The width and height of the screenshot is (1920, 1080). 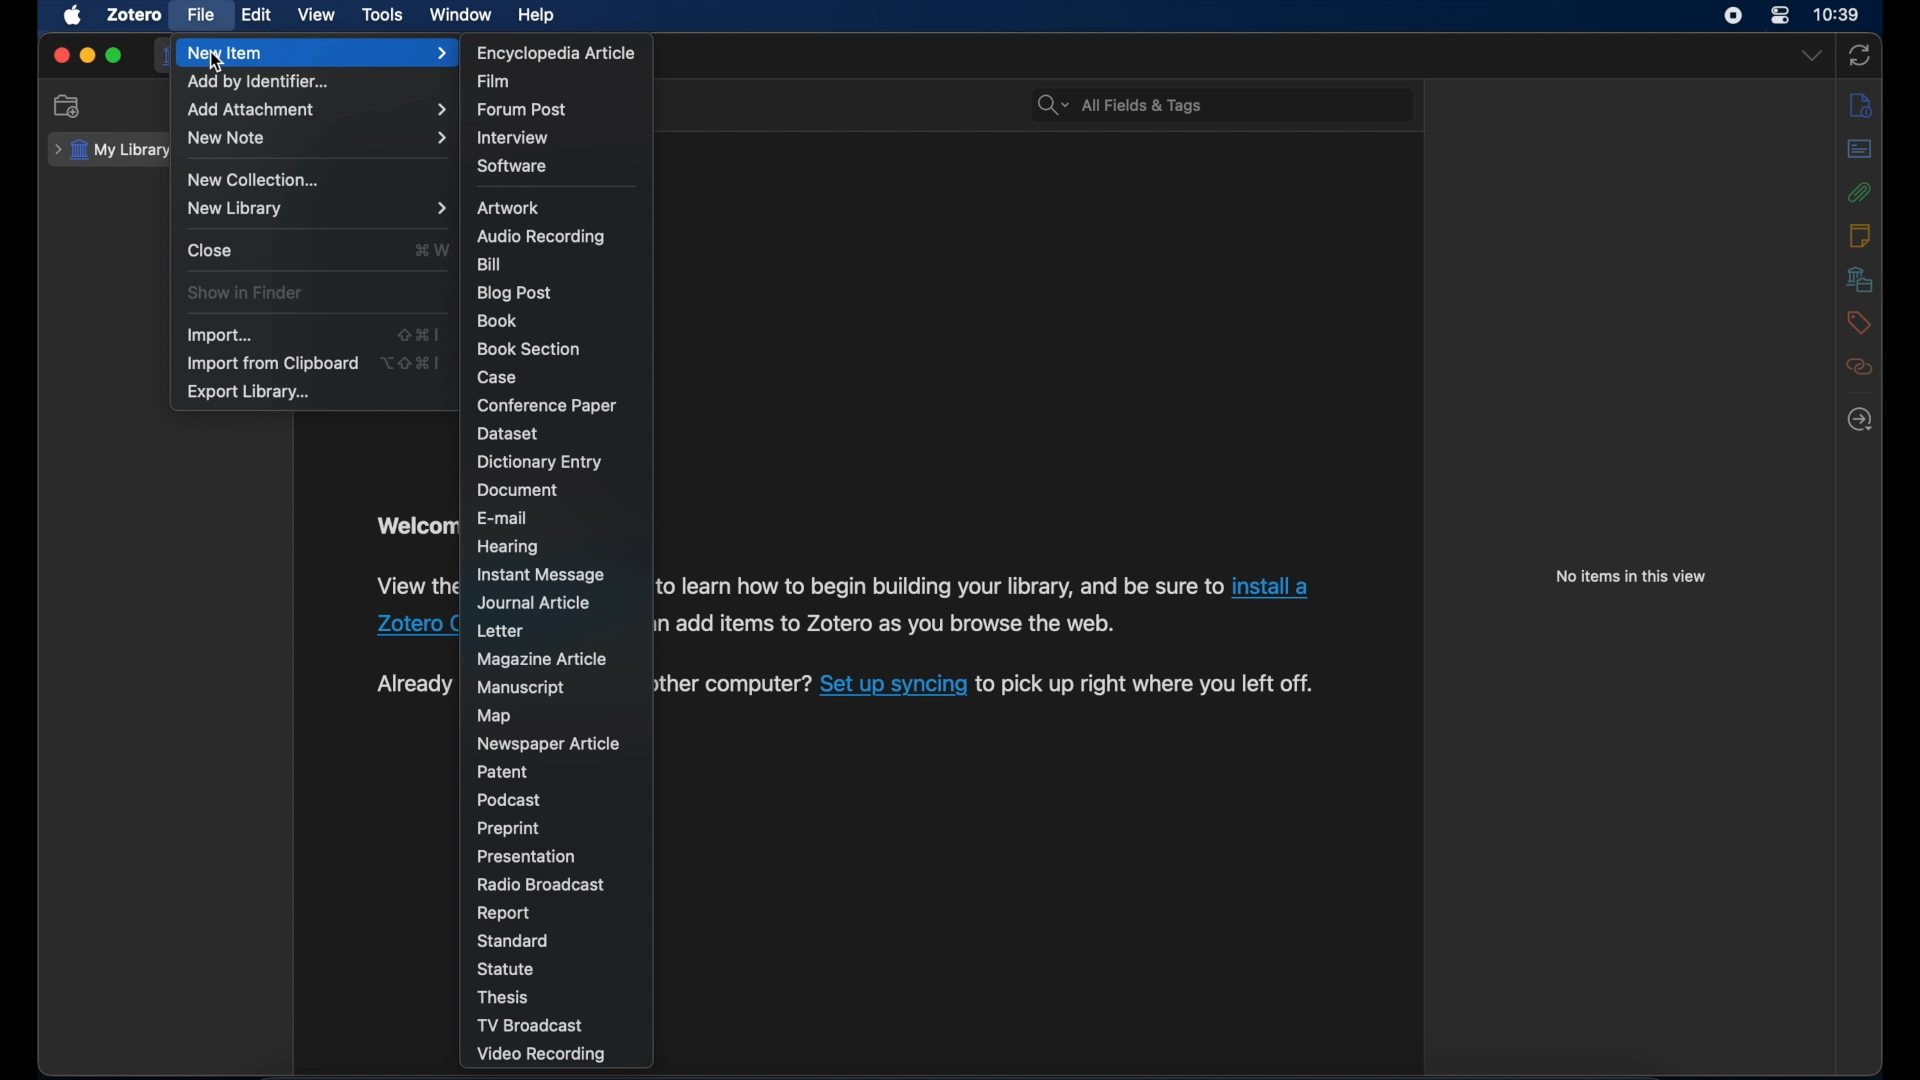 What do you see at coordinates (1861, 55) in the screenshot?
I see `sync` at bounding box center [1861, 55].